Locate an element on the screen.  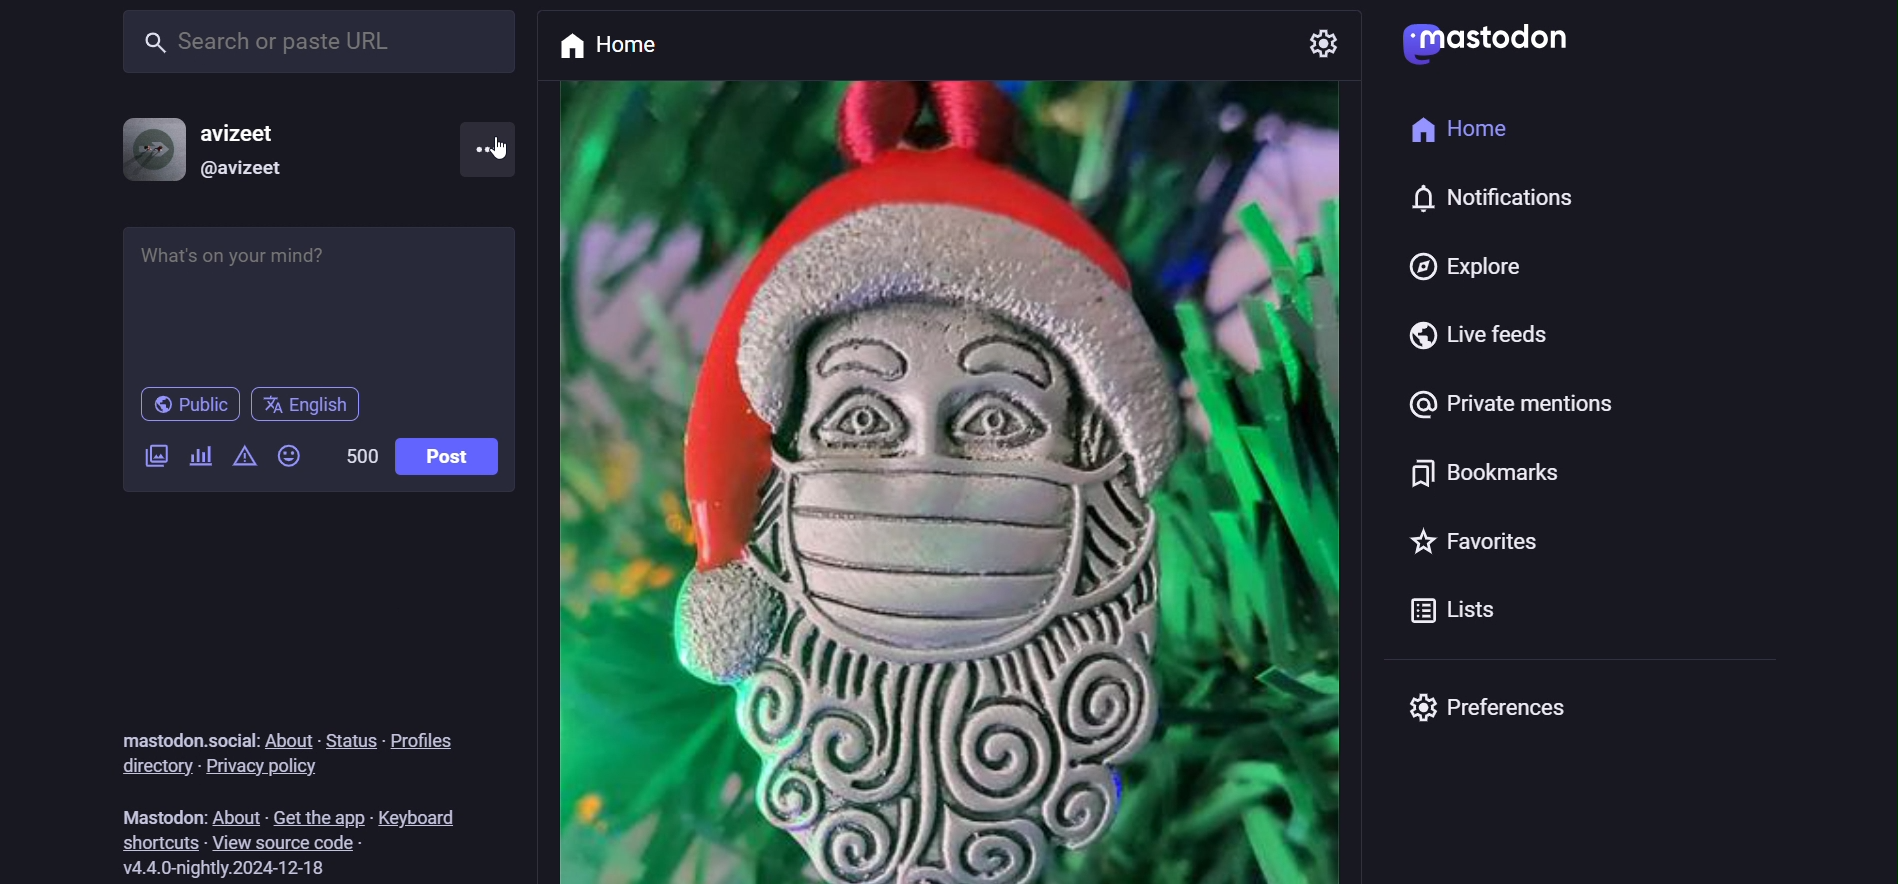
English is located at coordinates (313, 405).